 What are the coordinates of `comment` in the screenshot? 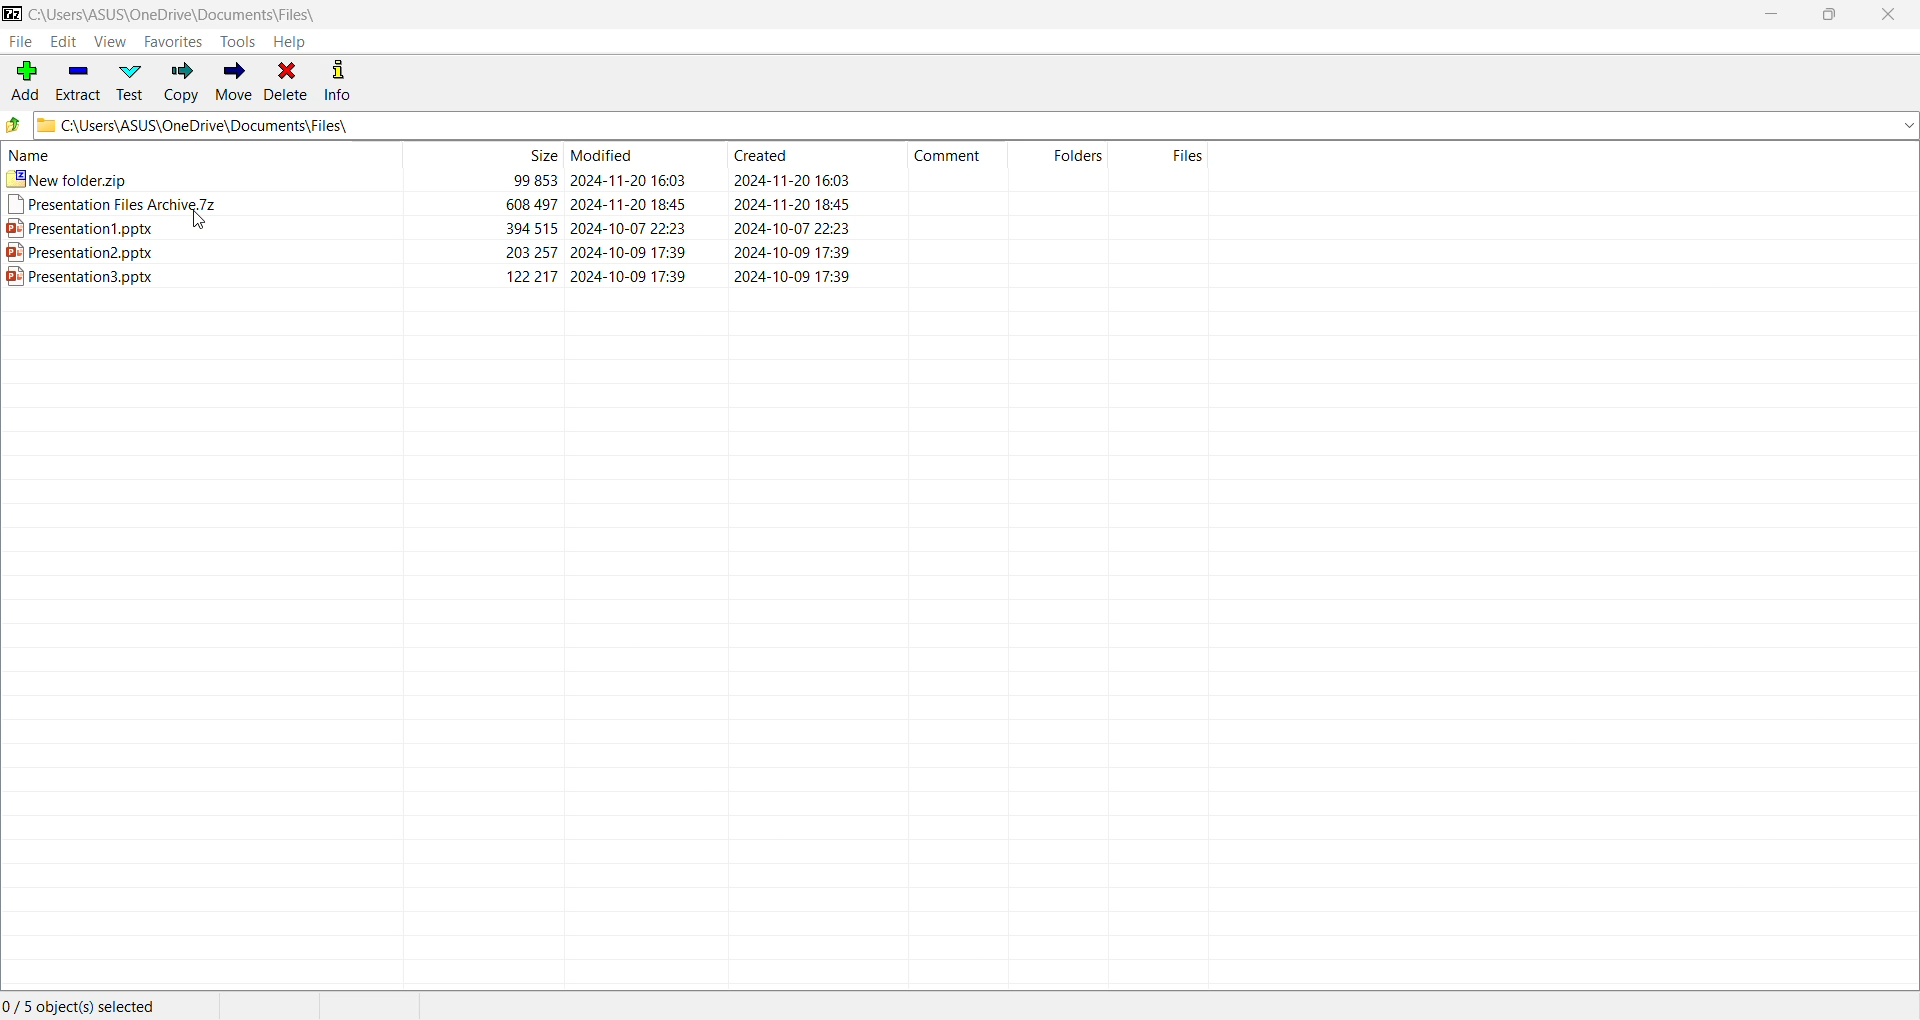 It's located at (955, 157).